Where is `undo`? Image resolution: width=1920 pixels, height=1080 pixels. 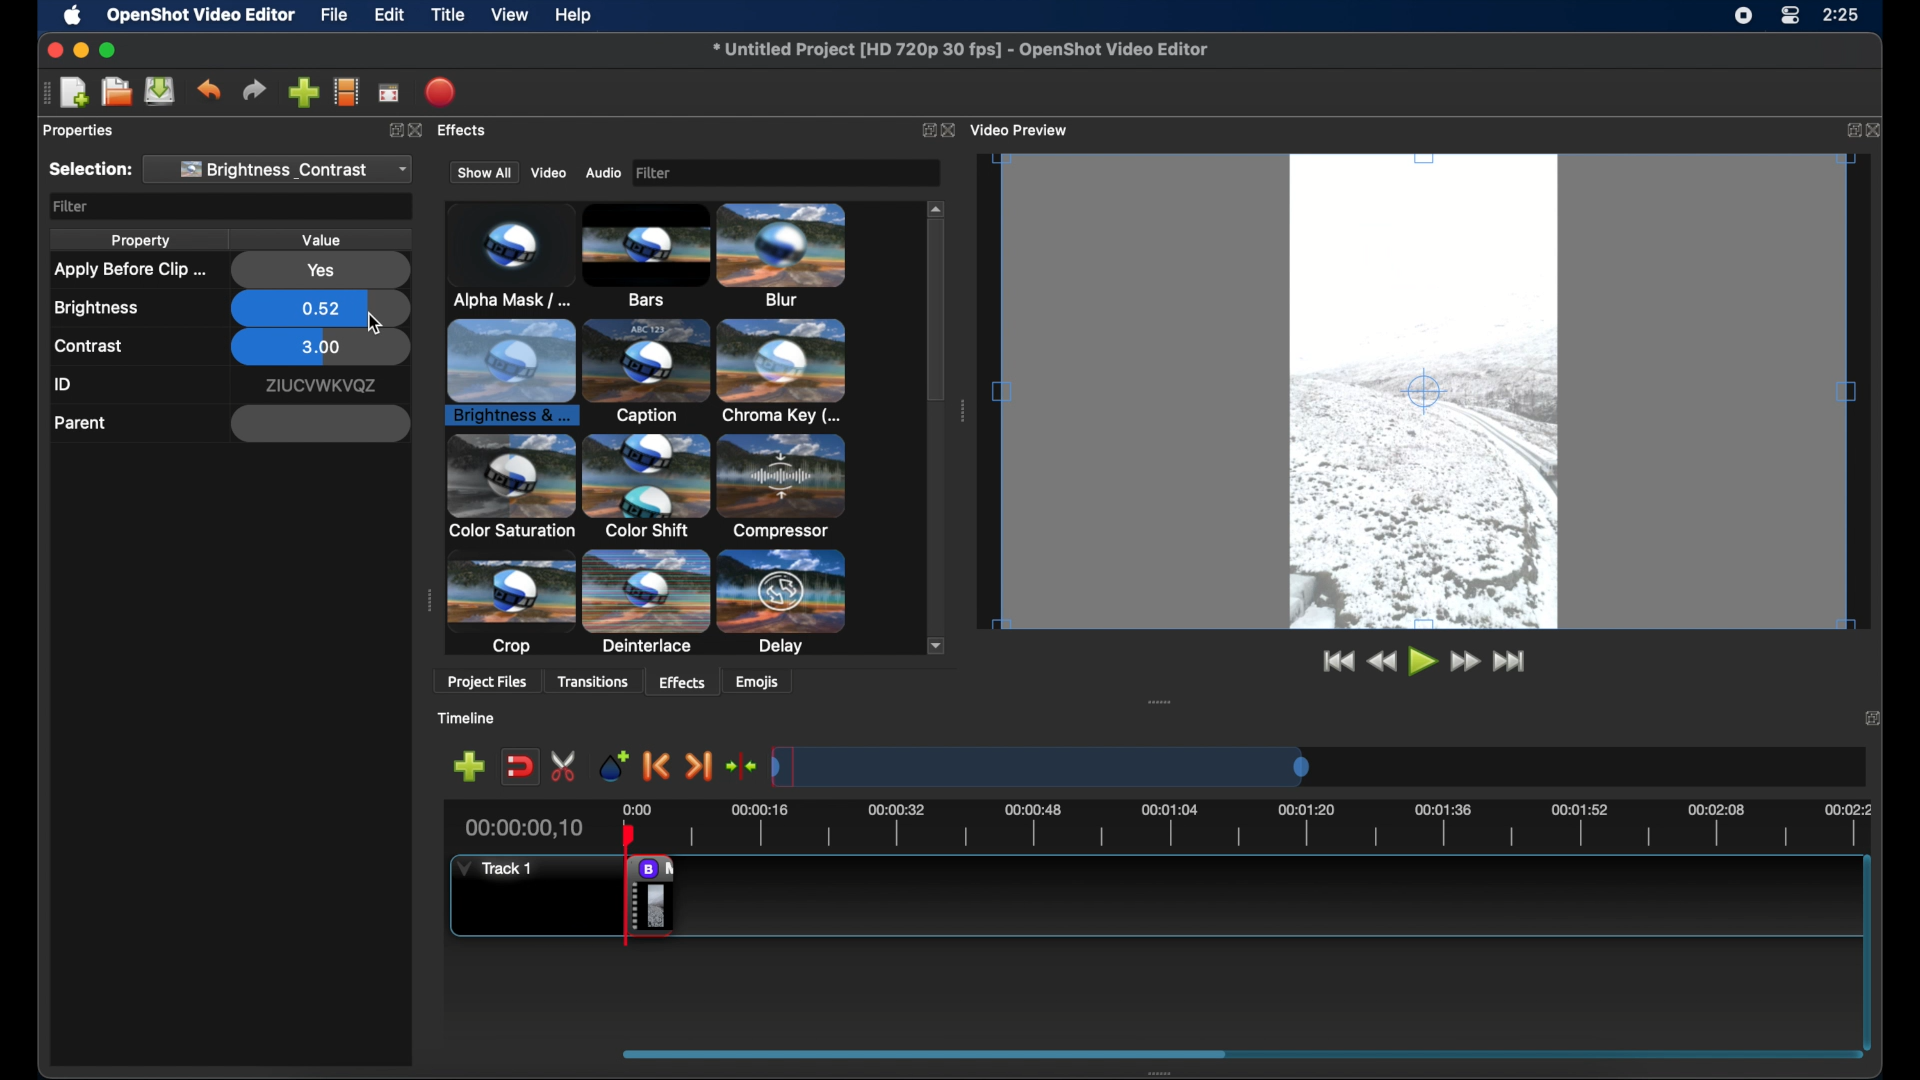
undo is located at coordinates (208, 90).